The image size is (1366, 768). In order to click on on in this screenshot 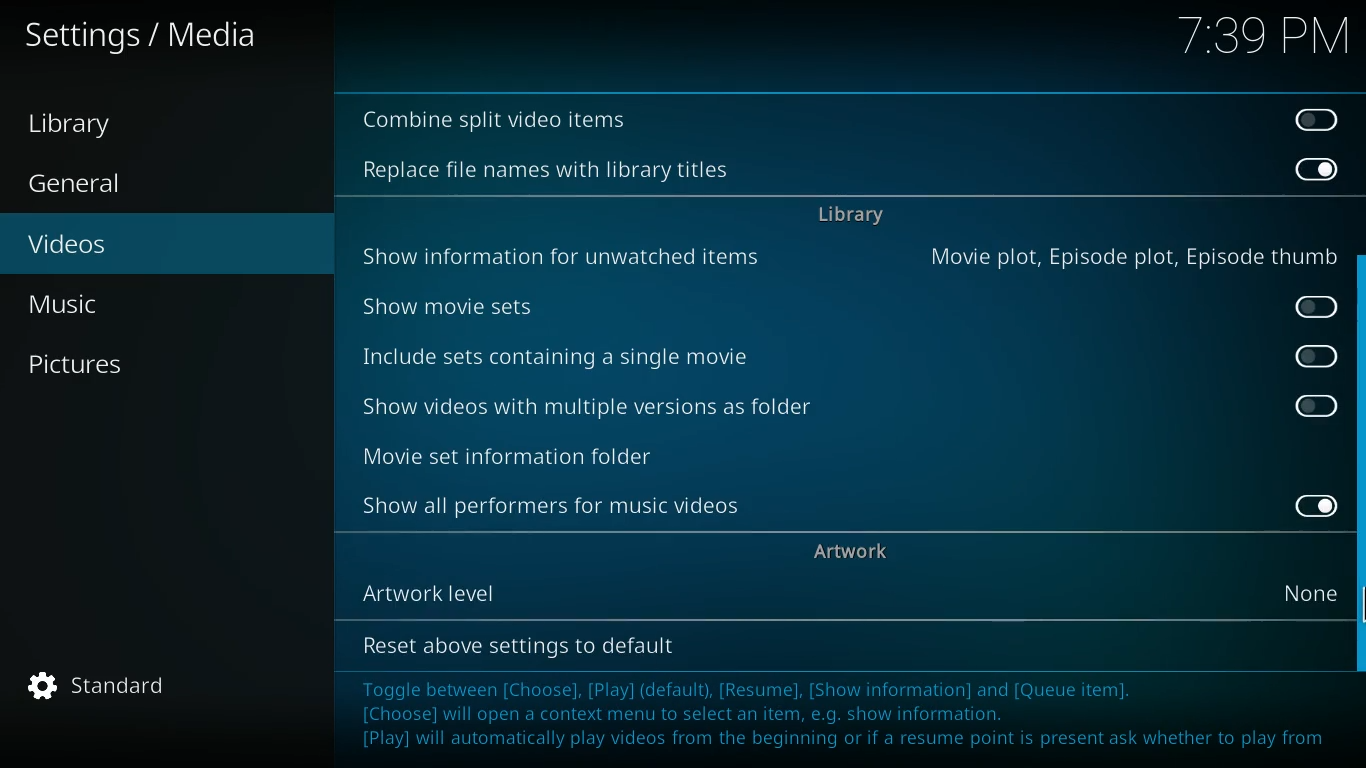, I will do `click(1316, 168)`.